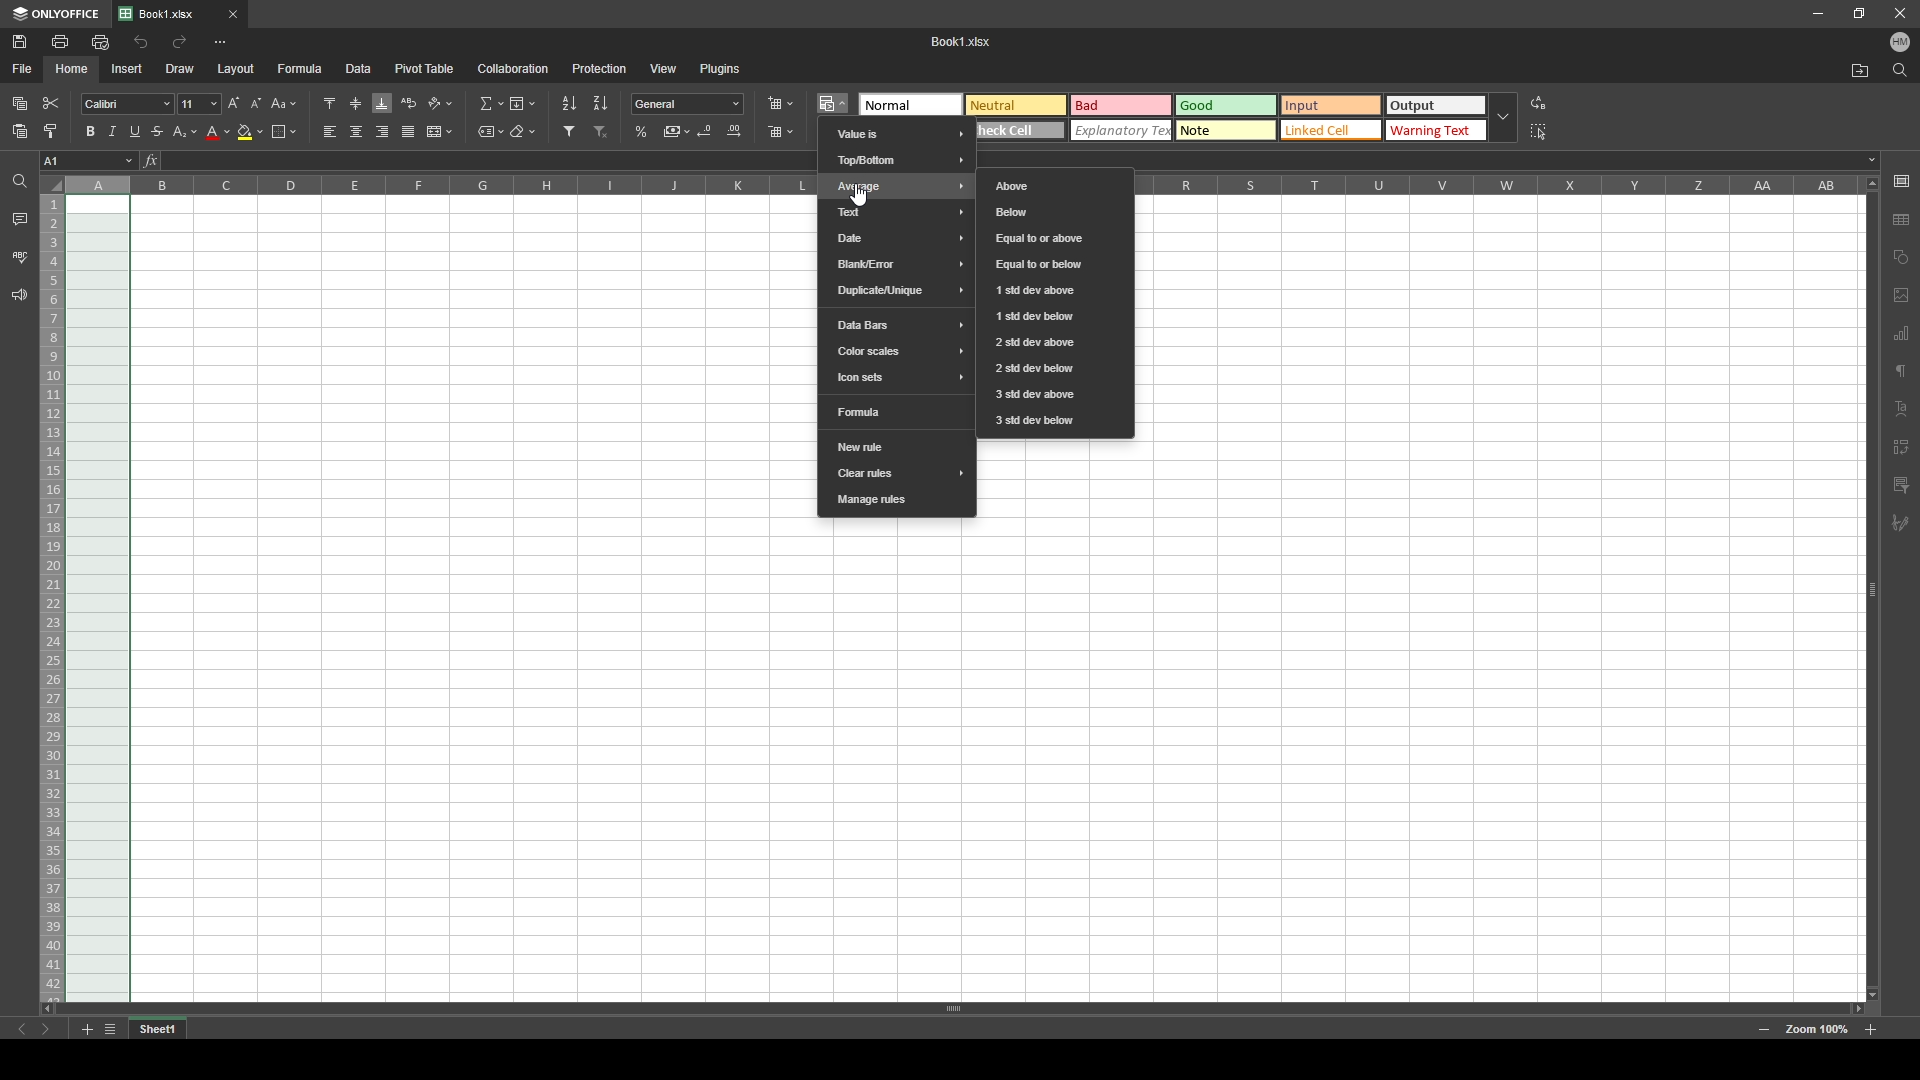 The height and width of the screenshot is (1080, 1920). What do you see at coordinates (285, 103) in the screenshot?
I see `change case` at bounding box center [285, 103].